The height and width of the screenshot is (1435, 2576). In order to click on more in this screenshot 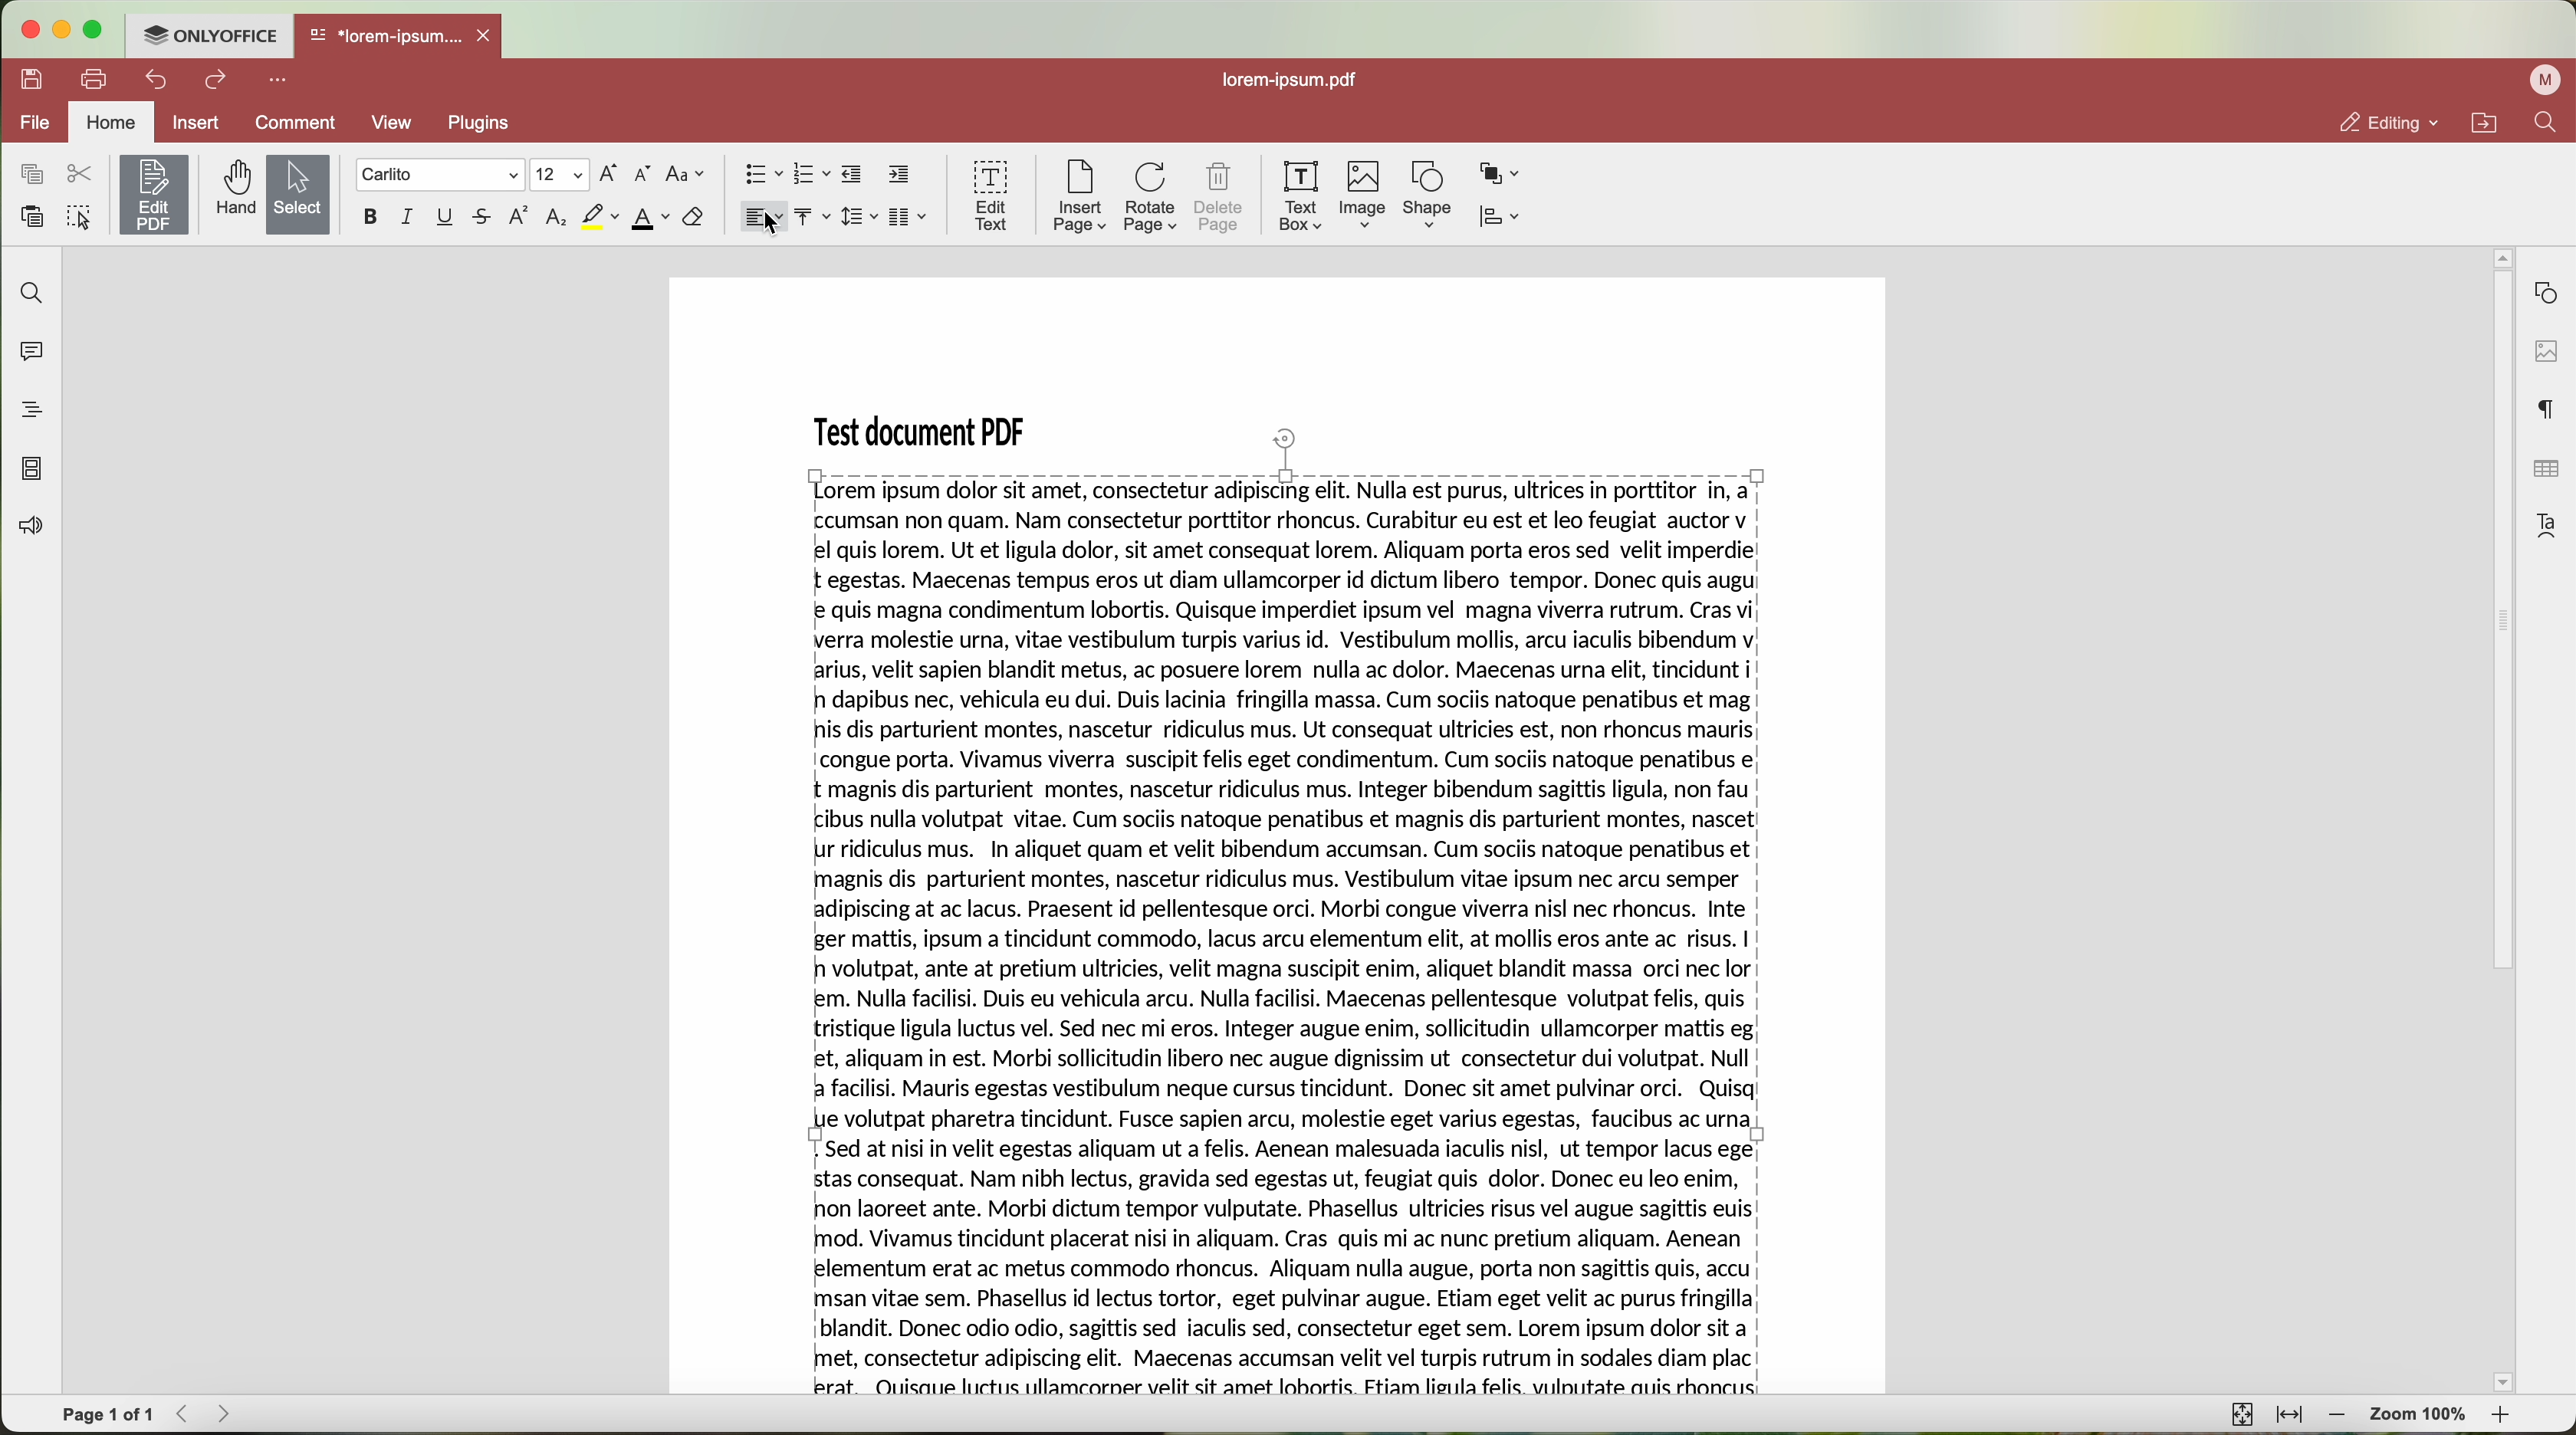, I will do `click(278, 81)`.